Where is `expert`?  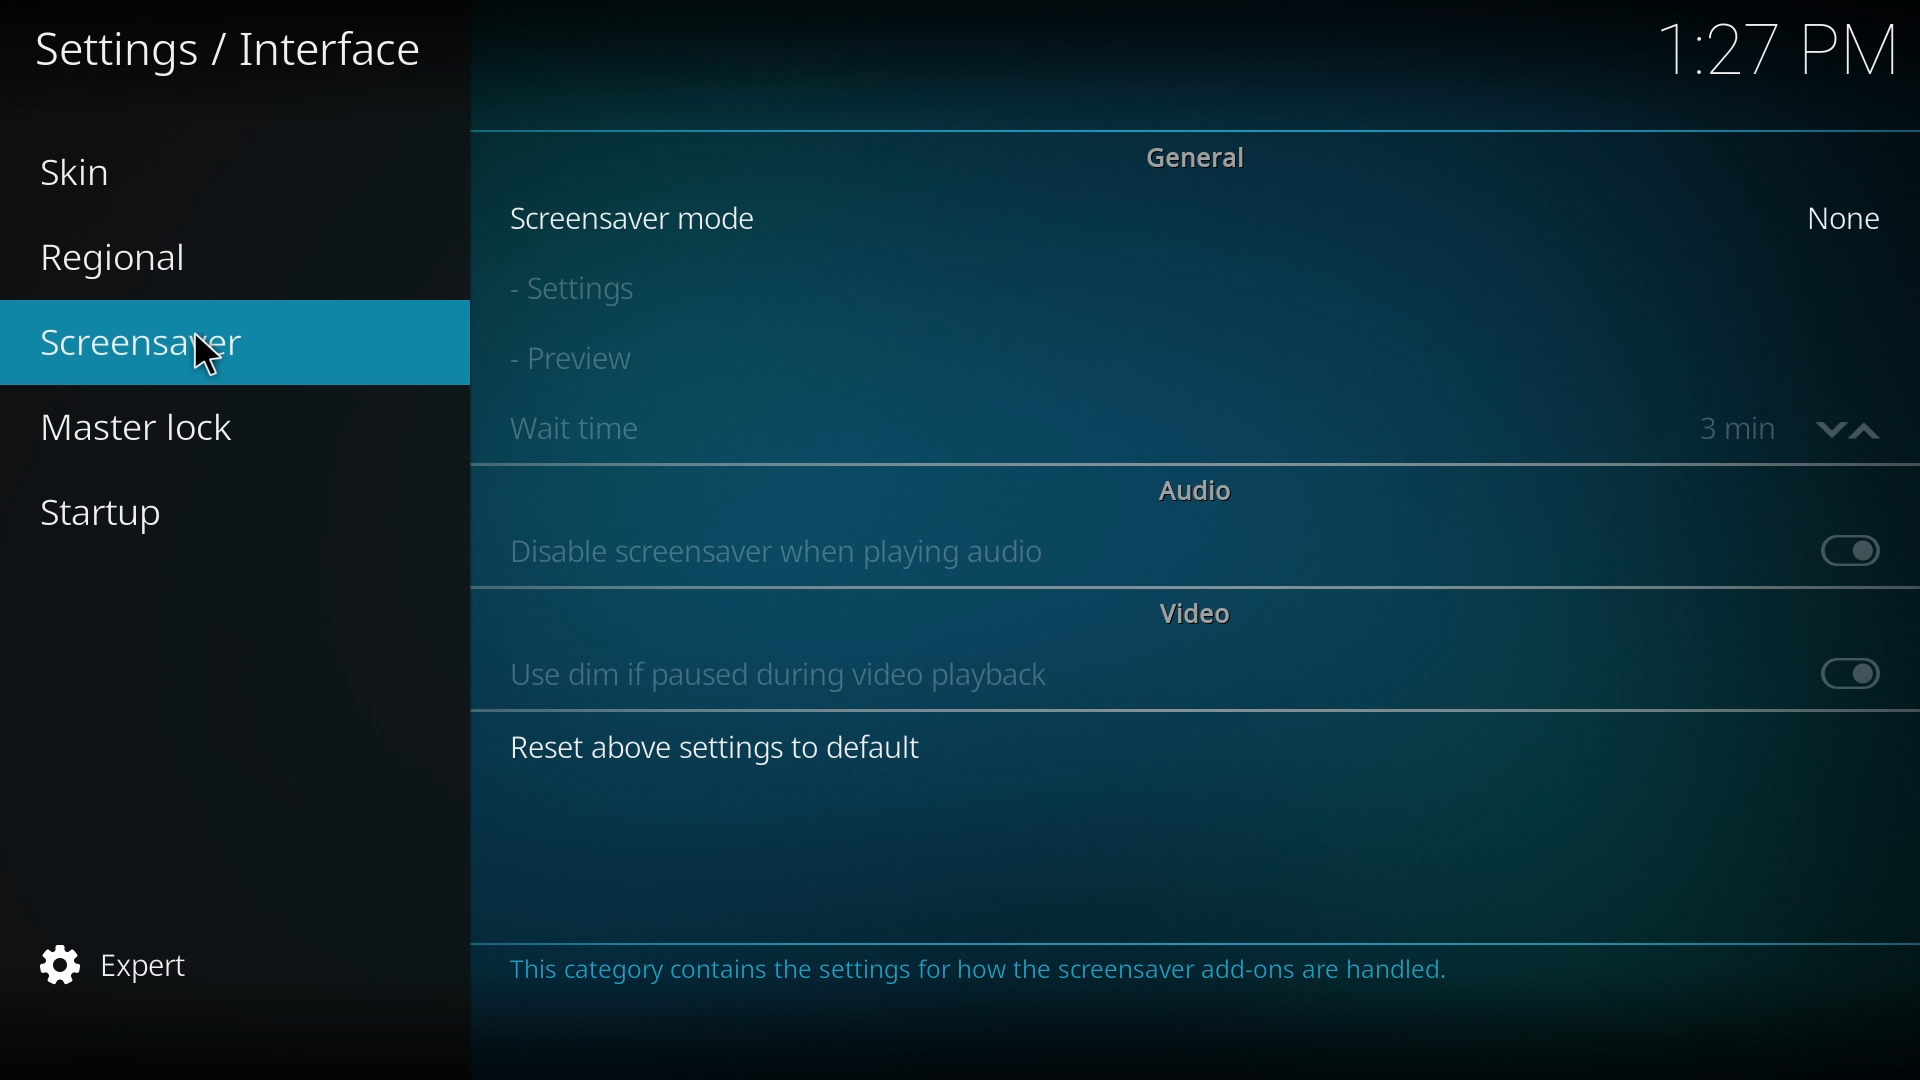
expert is located at coordinates (160, 963).